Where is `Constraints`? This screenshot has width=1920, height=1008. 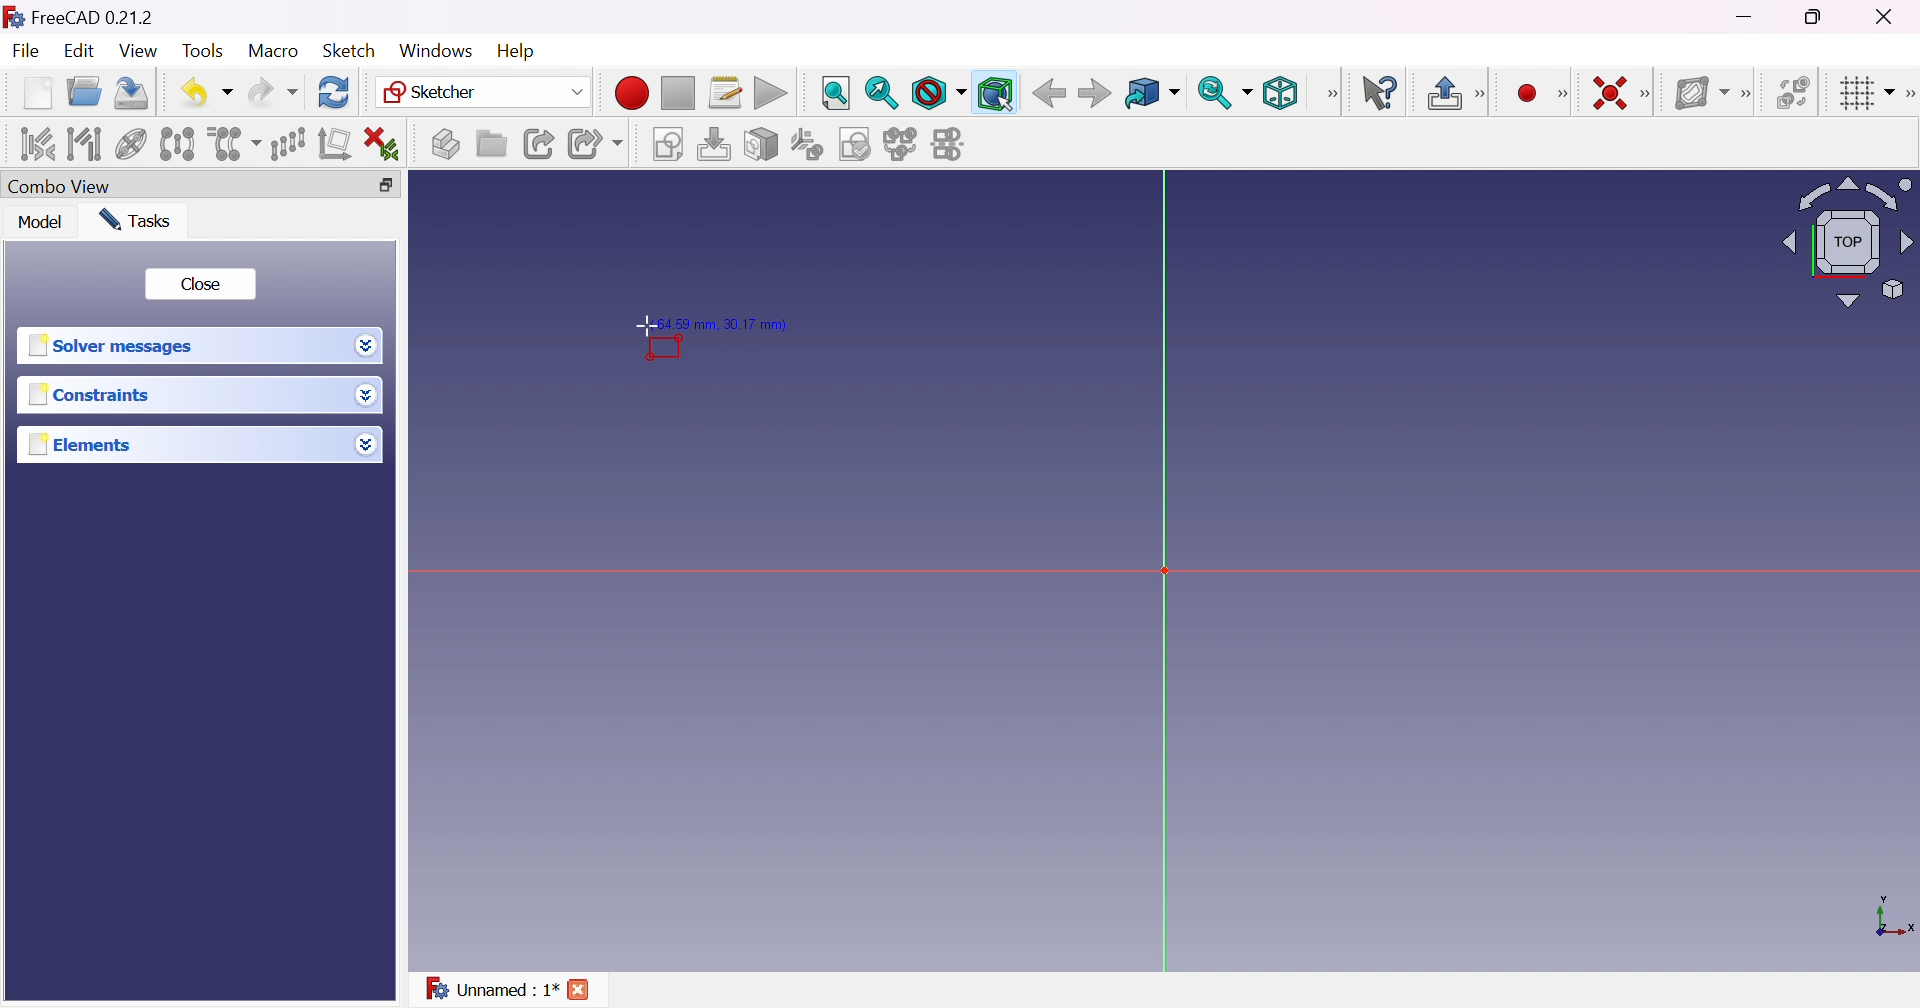 Constraints is located at coordinates (92, 394).